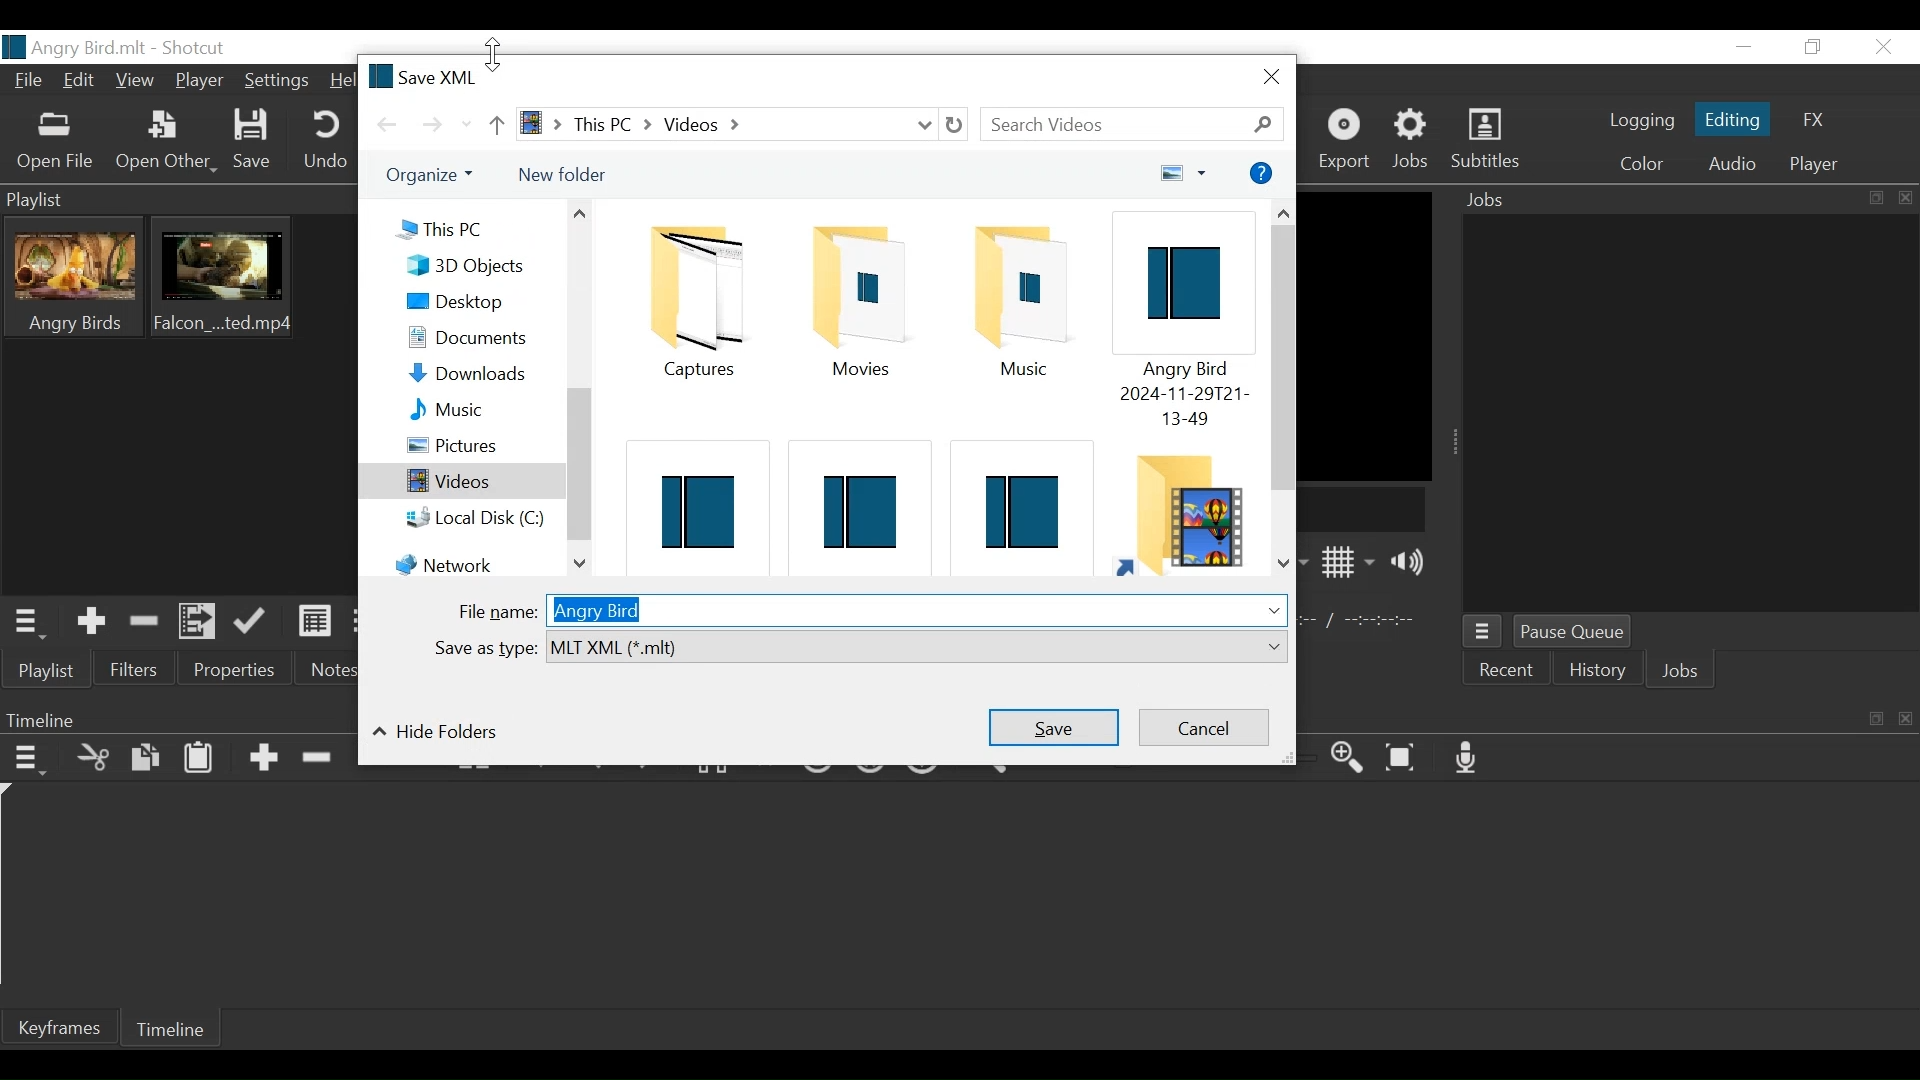  Describe the element at coordinates (1509, 673) in the screenshot. I see `Recent` at that location.